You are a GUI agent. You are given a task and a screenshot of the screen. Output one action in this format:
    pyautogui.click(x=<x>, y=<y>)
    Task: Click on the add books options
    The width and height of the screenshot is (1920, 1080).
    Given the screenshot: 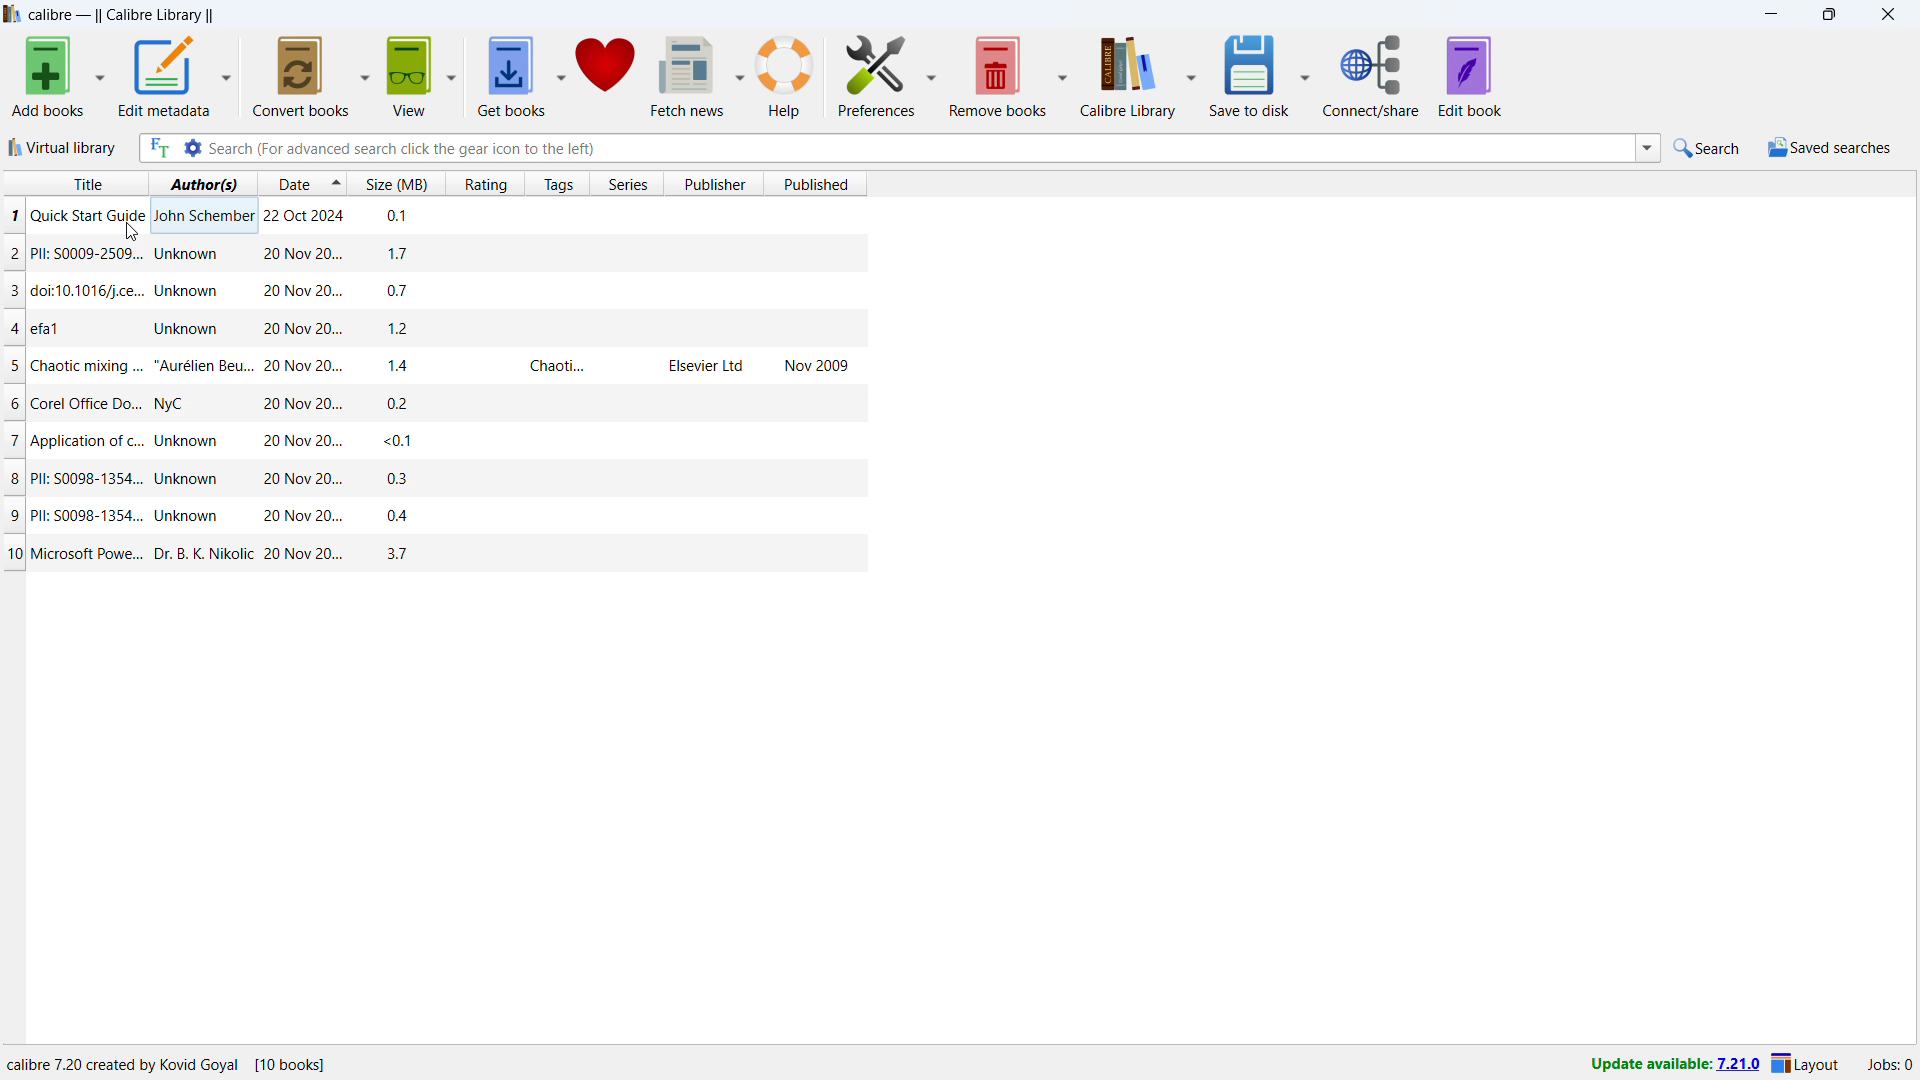 What is the action you would take?
    pyautogui.click(x=99, y=75)
    